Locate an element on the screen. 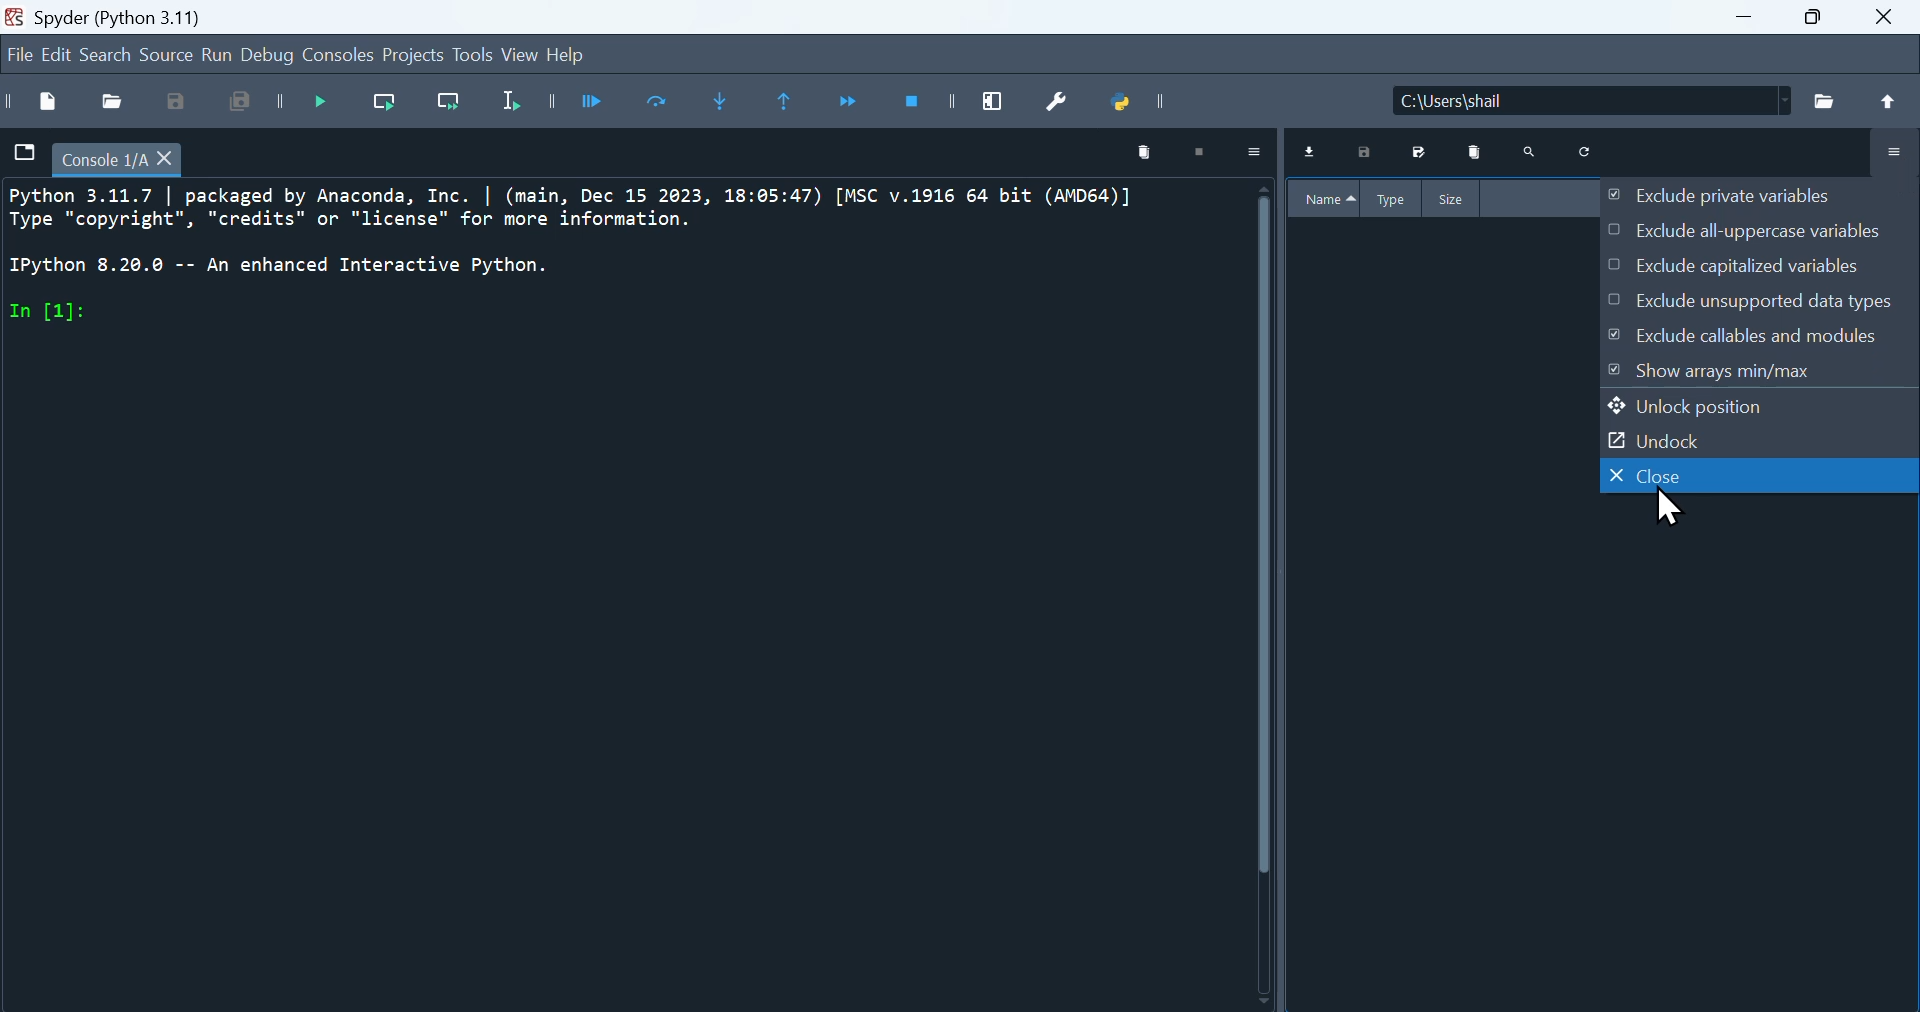 Image resolution: width=1920 pixels, height=1012 pixels. Editor panel is located at coordinates (638, 593).